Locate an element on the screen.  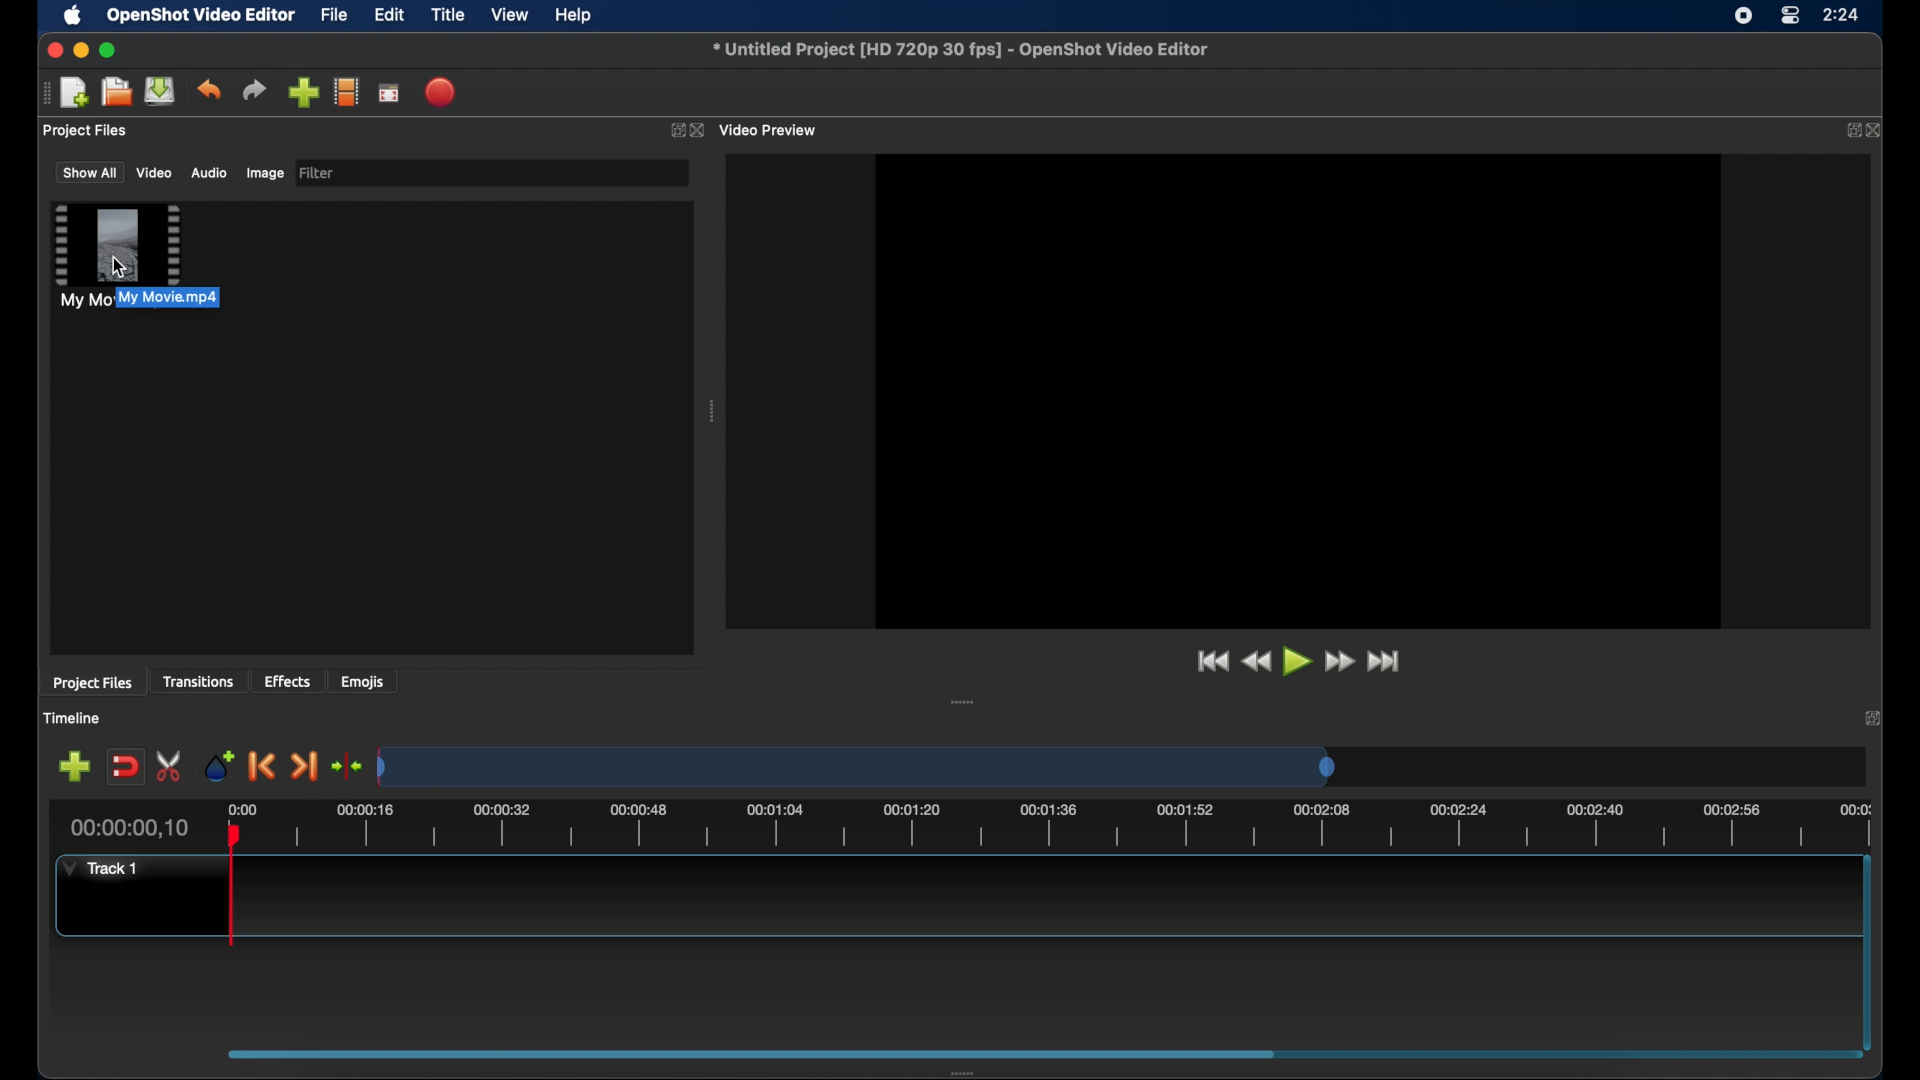
expand is located at coordinates (672, 129).